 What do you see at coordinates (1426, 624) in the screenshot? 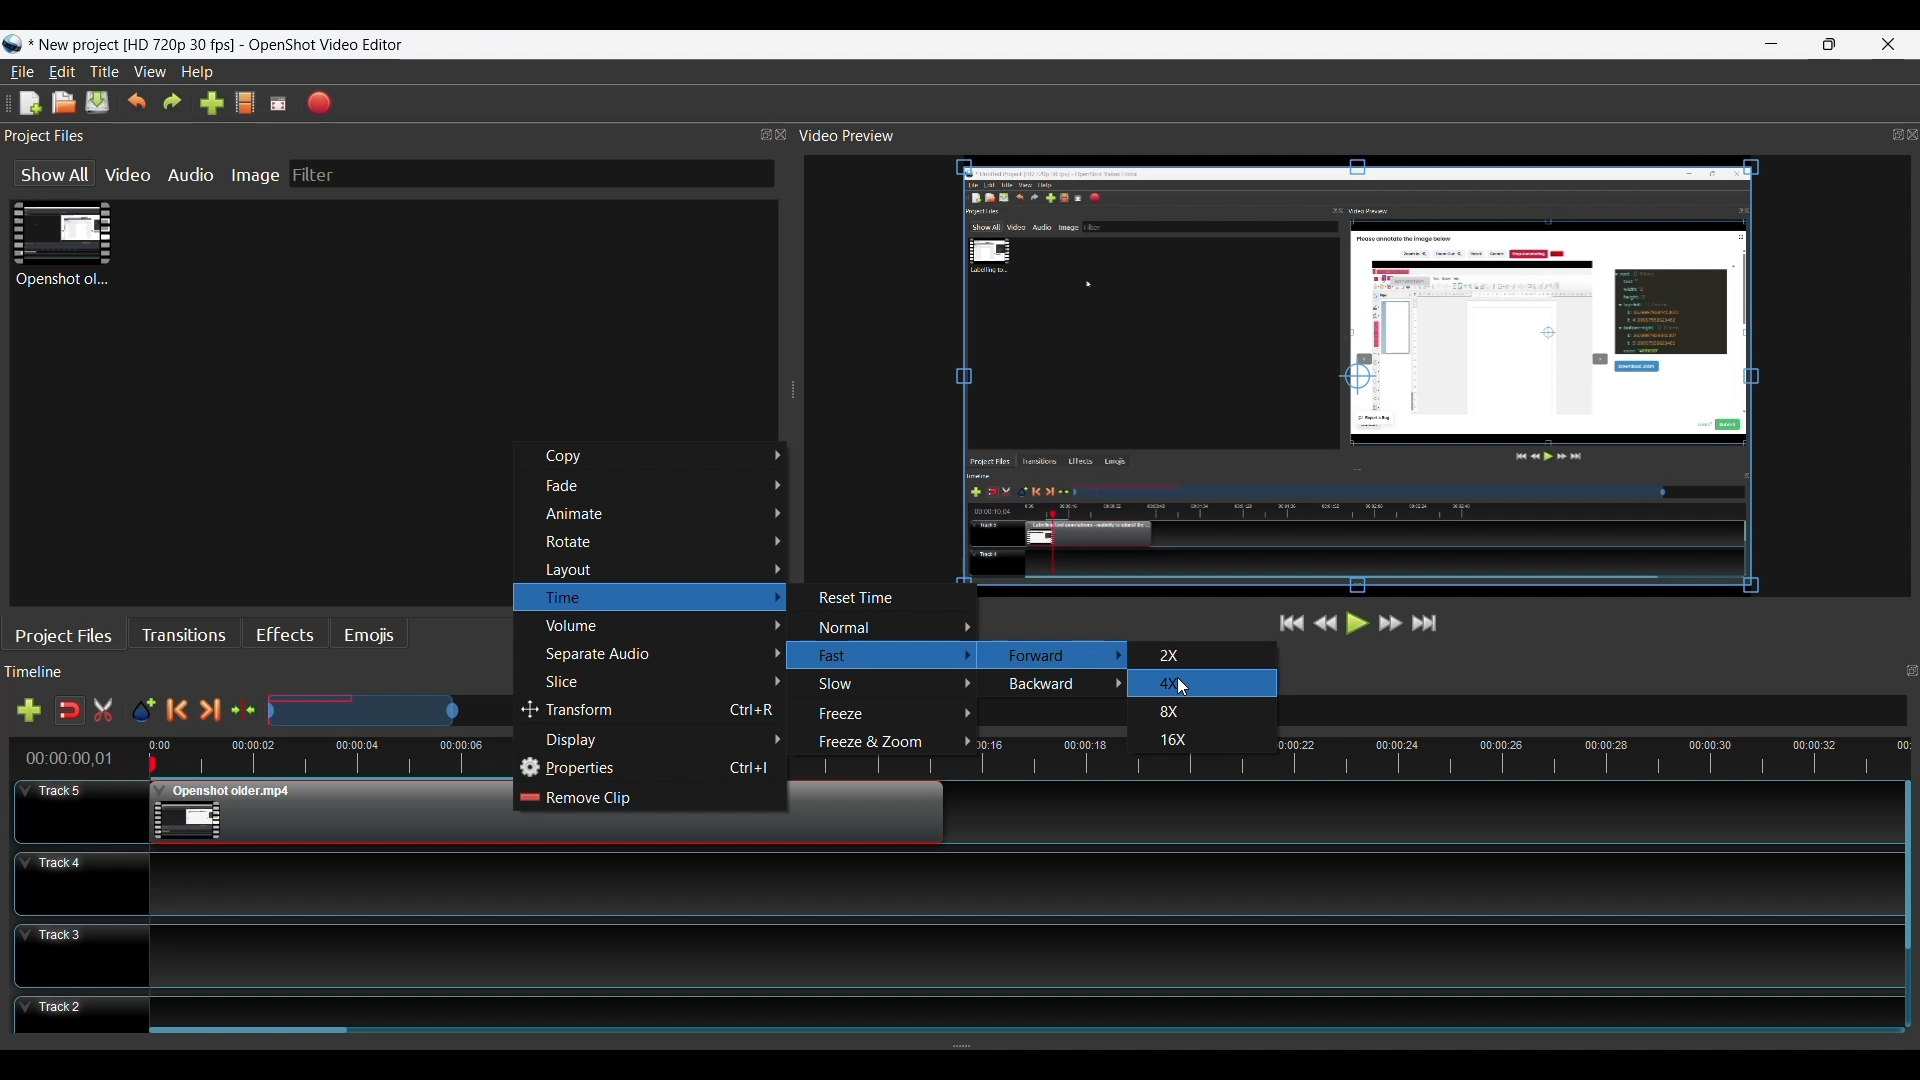
I see `Jump to the End` at bounding box center [1426, 624].